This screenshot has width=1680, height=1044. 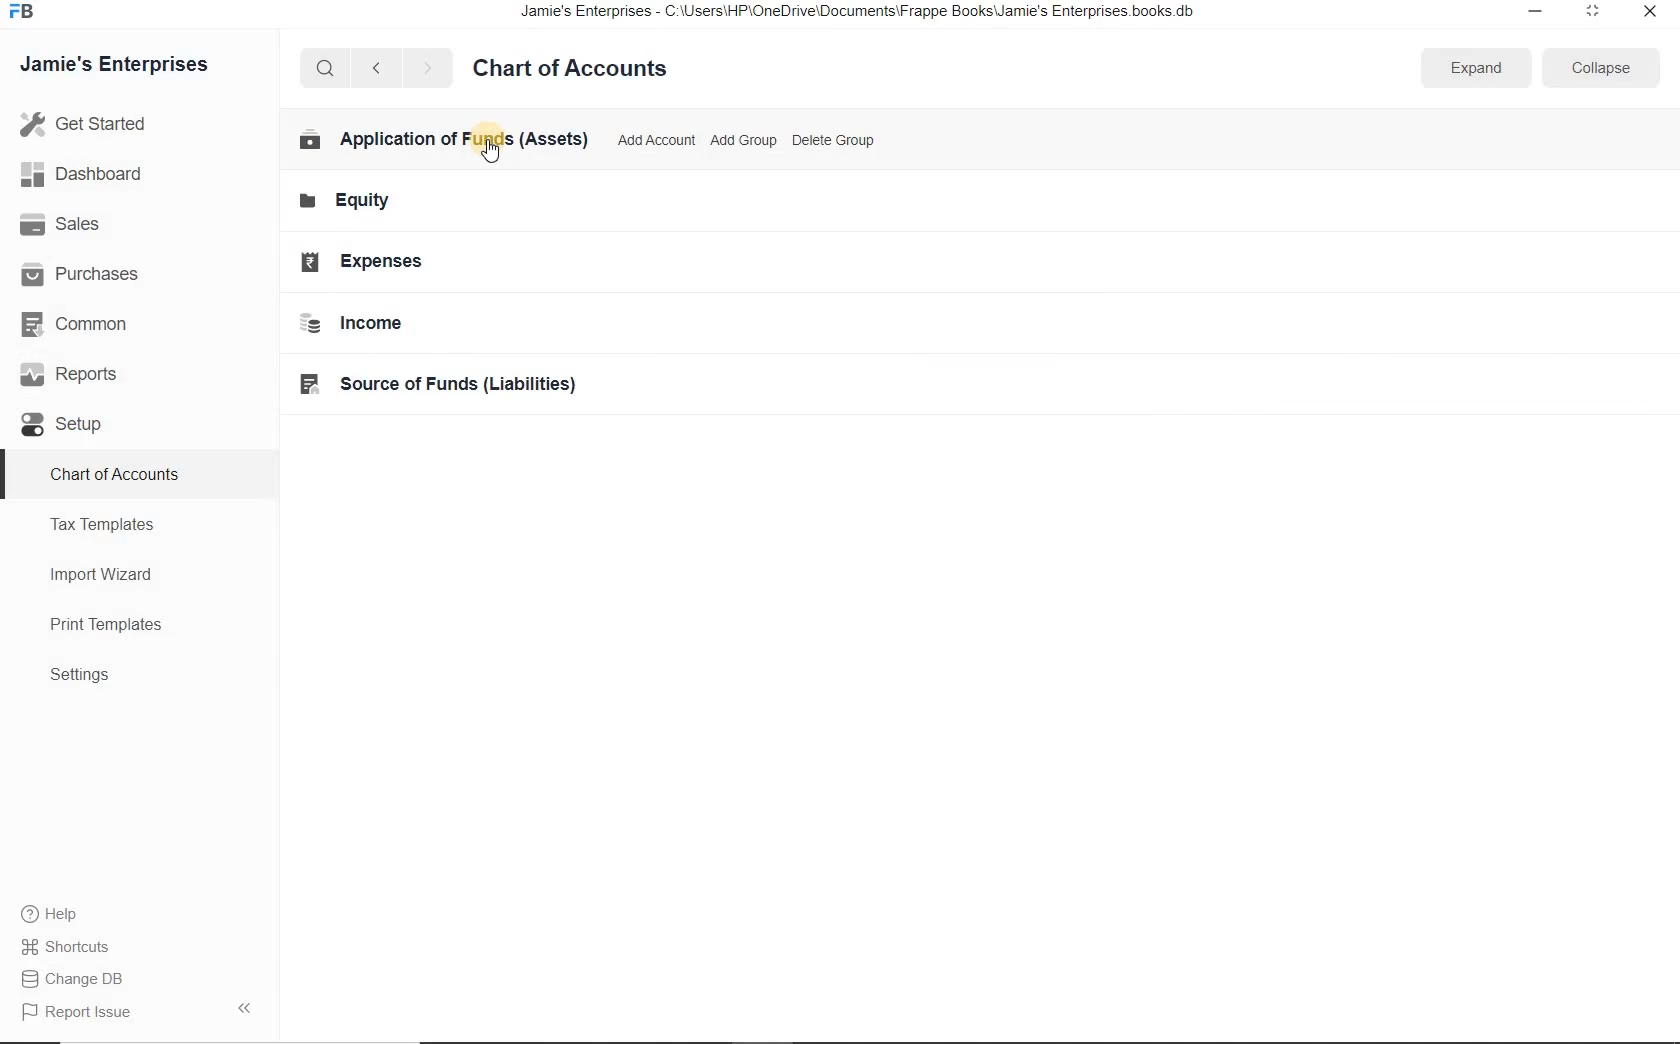 What do you see at coordinates (103, 176) in the screenshot?
I see `Dashboard` at bounding box center [103, 176].